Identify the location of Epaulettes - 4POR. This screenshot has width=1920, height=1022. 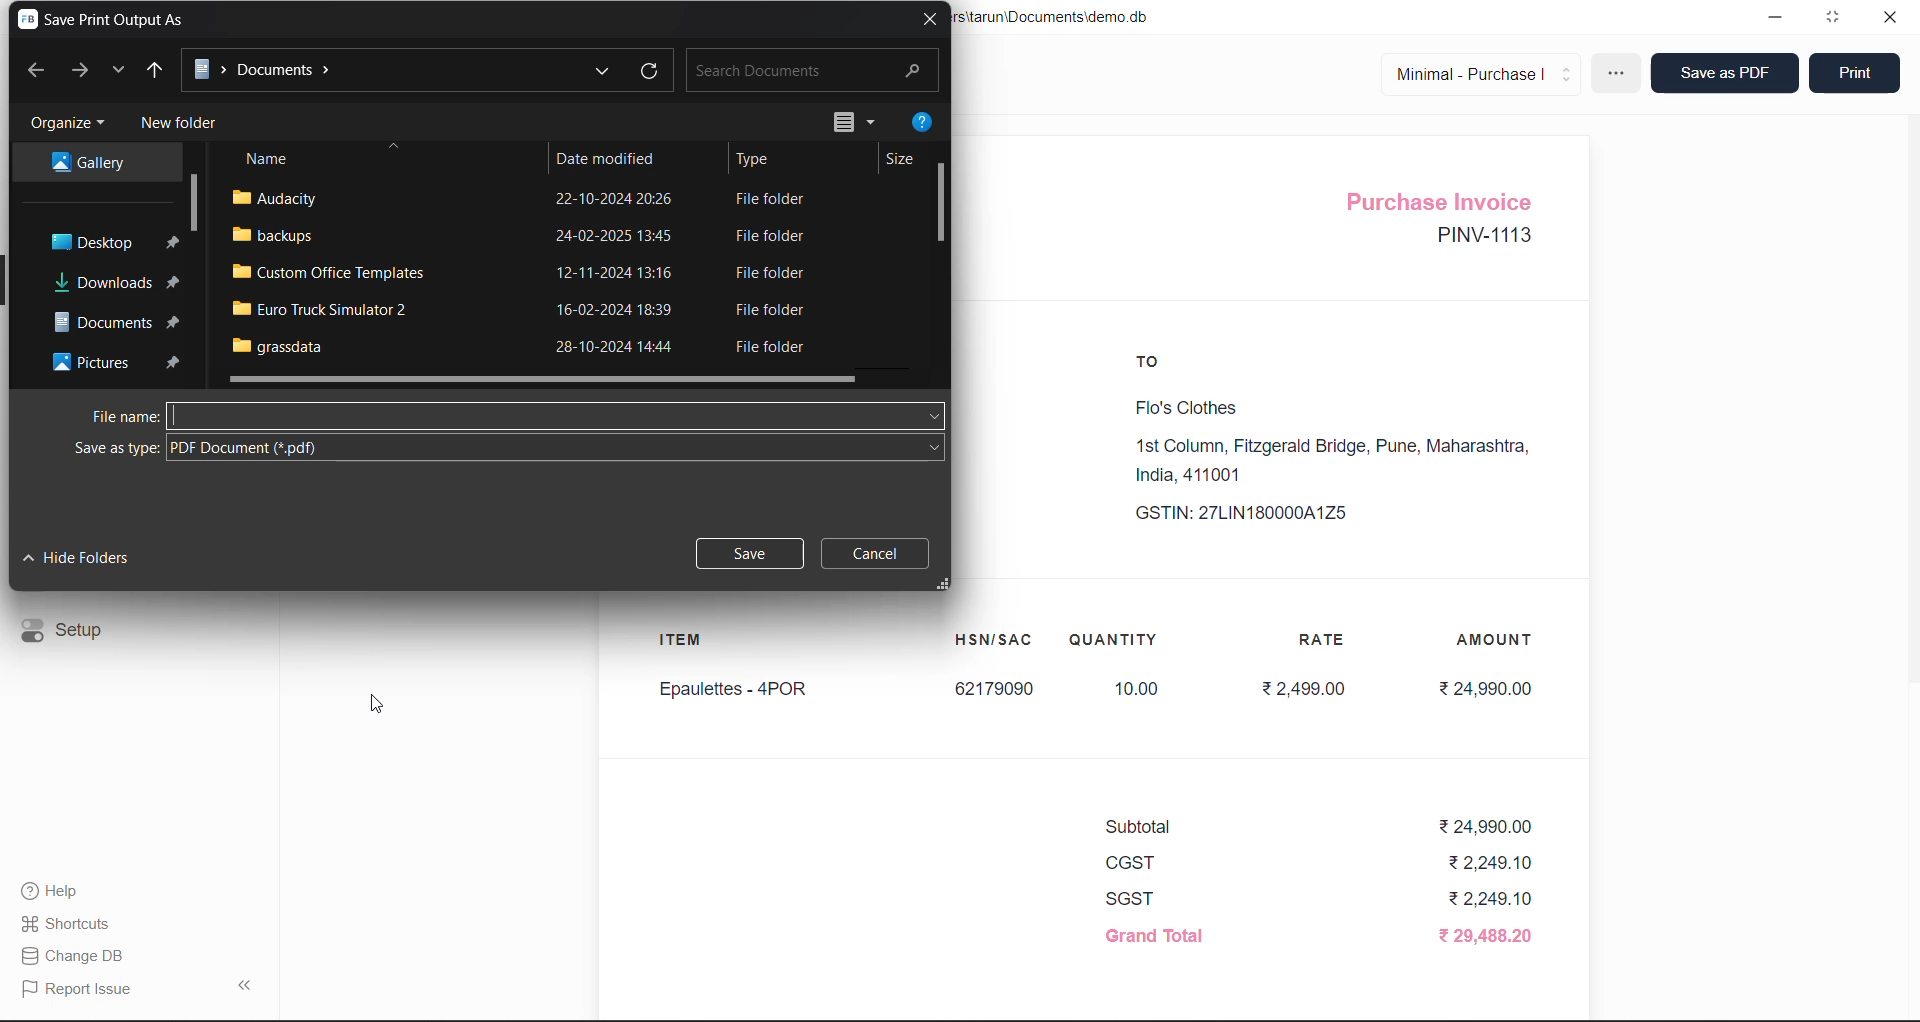
(733, 689).